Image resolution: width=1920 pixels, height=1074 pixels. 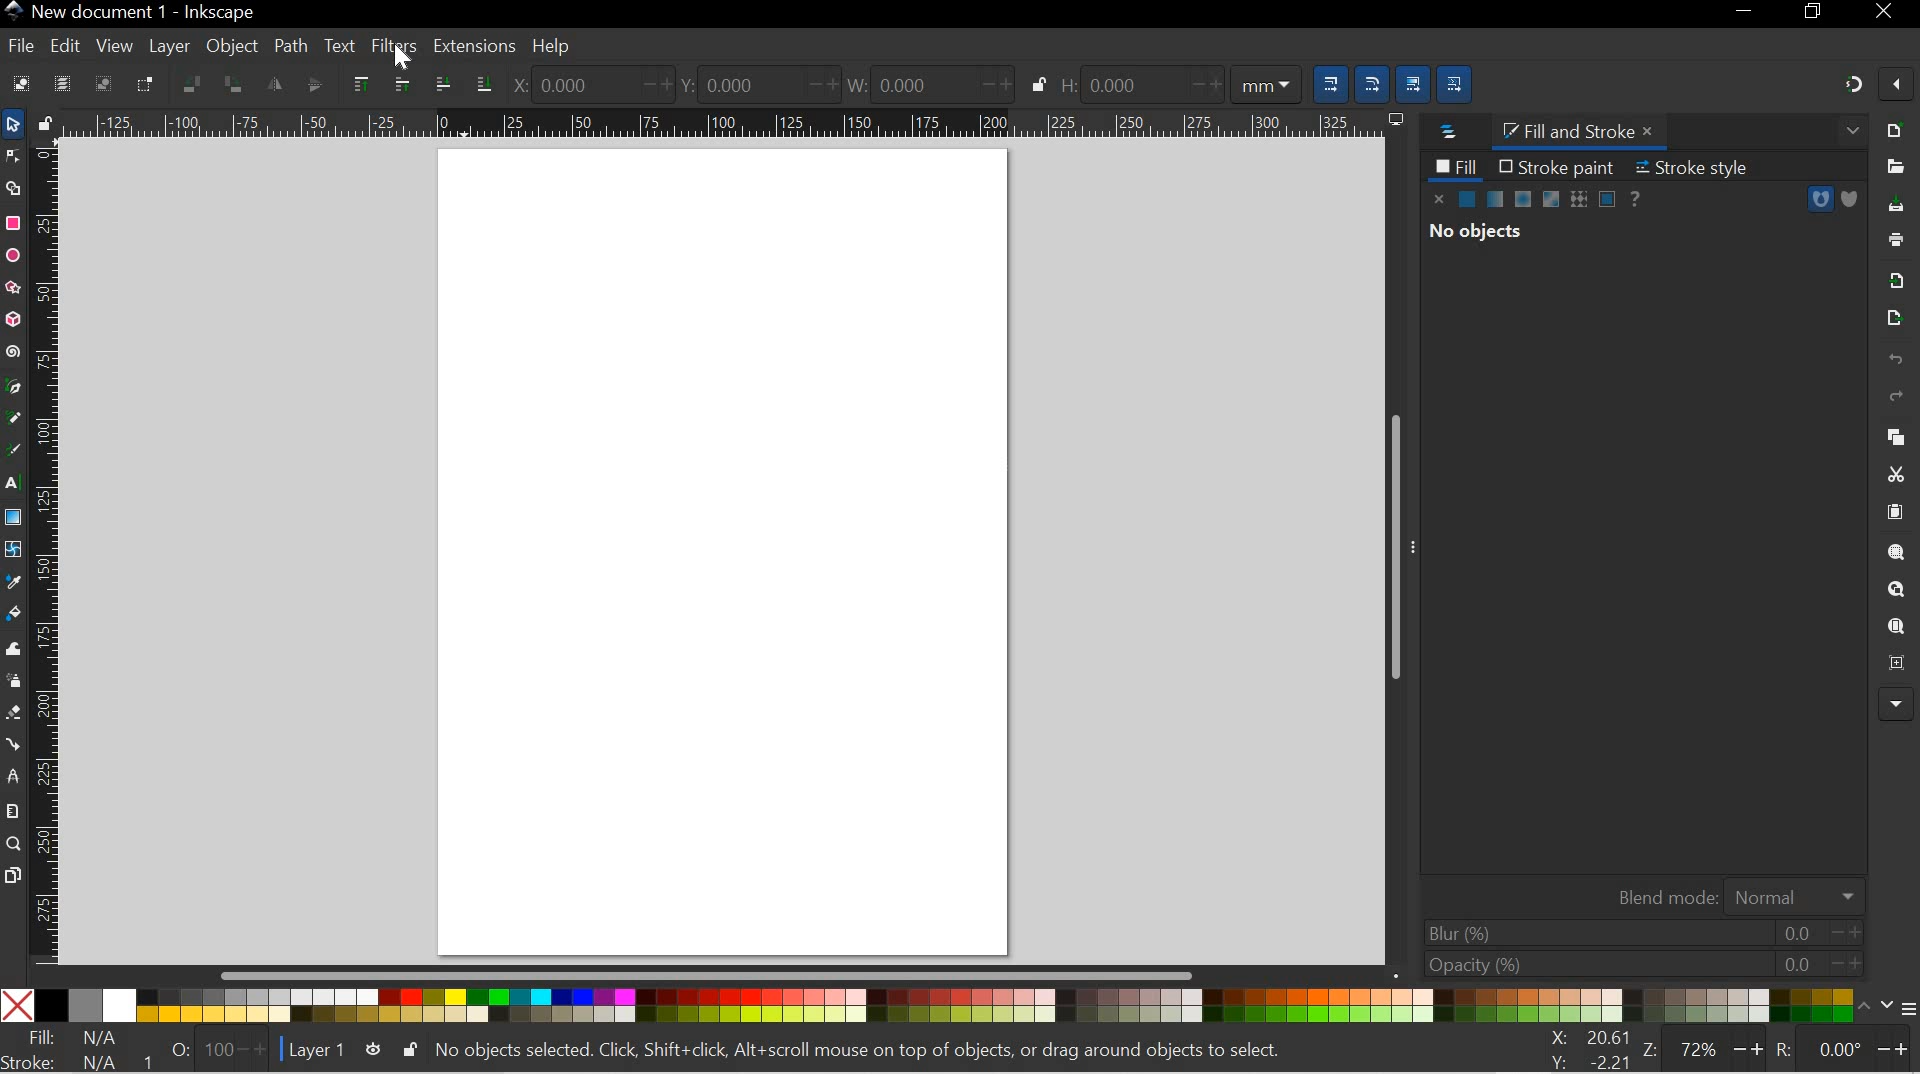 What do you see at coordinates (1891, 167) in the screenshot?
I see `OPEN FILE DIALOG` at bounding box center [1891, 167].